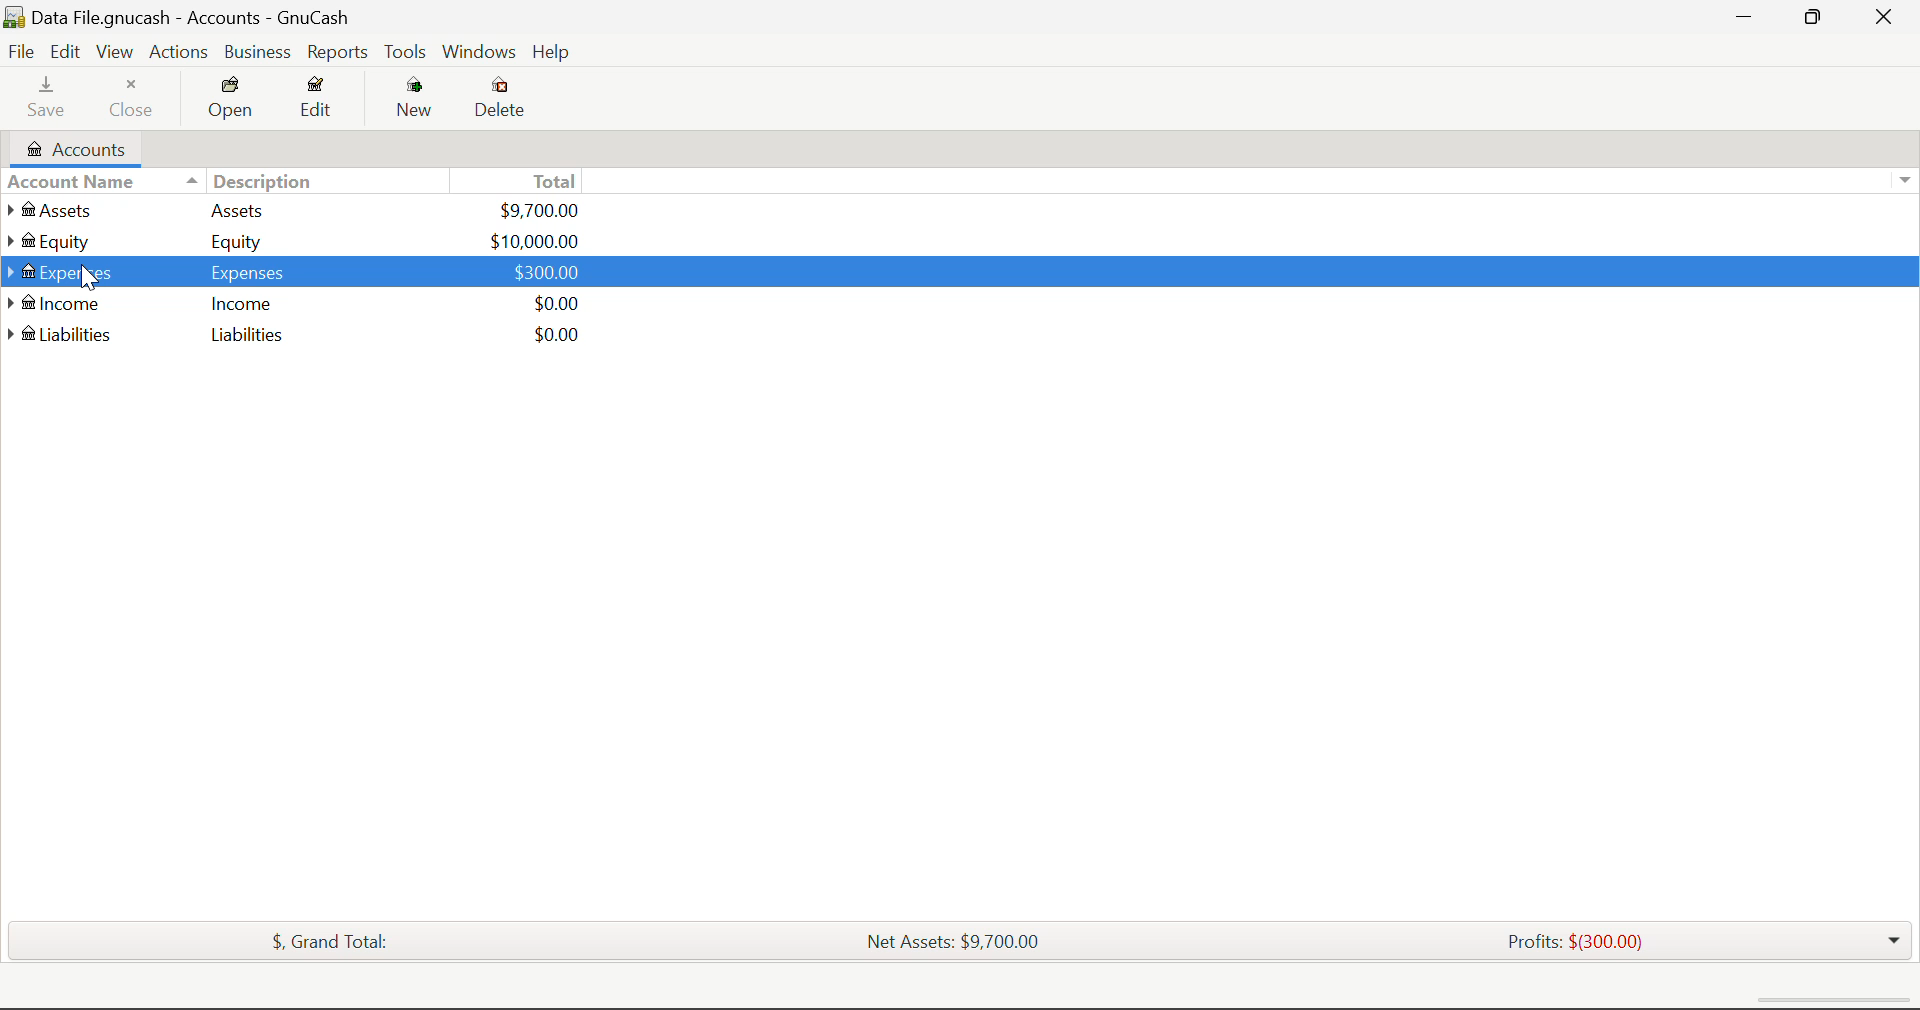 This screenshot has height=1010, width=1920. I want to click on Data File.gnucash - Accounts - Gnucash, so click(198, 19).